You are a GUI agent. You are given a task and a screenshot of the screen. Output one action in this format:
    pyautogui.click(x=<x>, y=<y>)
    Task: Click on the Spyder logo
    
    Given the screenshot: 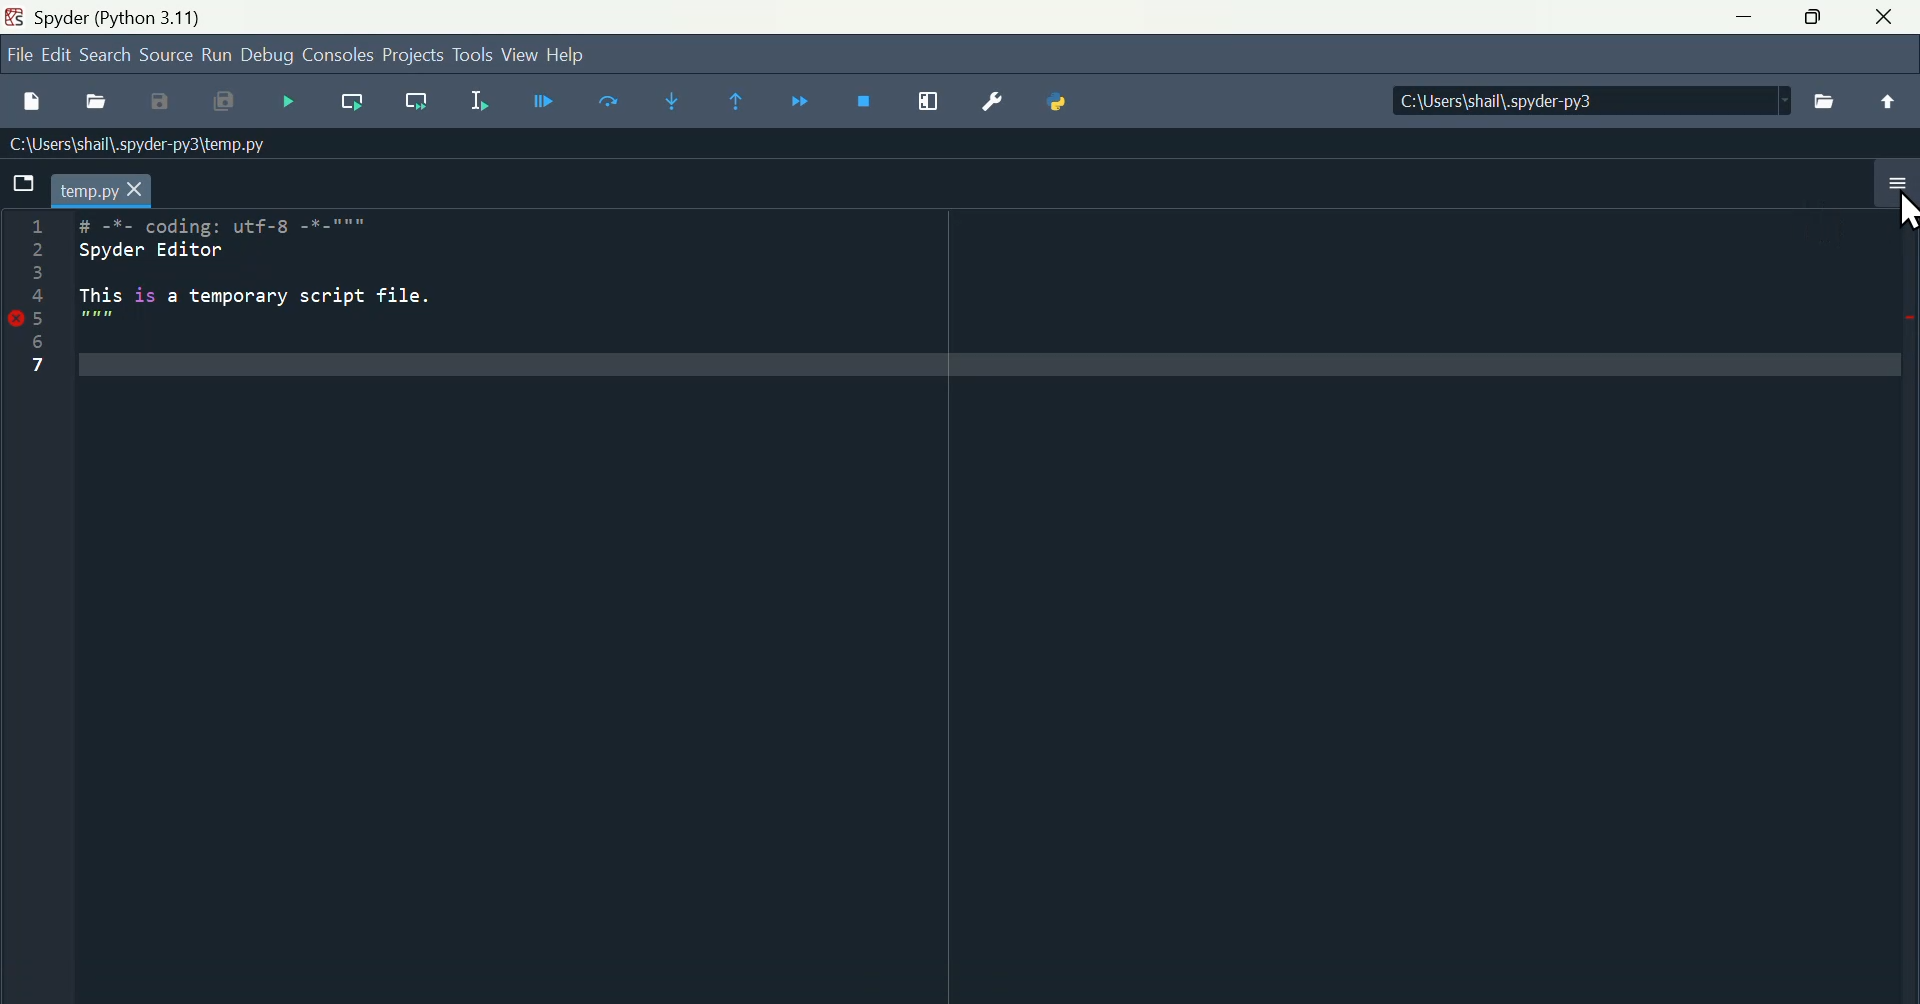 What is the action you would take?
    pyautogui.click(x=12, y=14)
    